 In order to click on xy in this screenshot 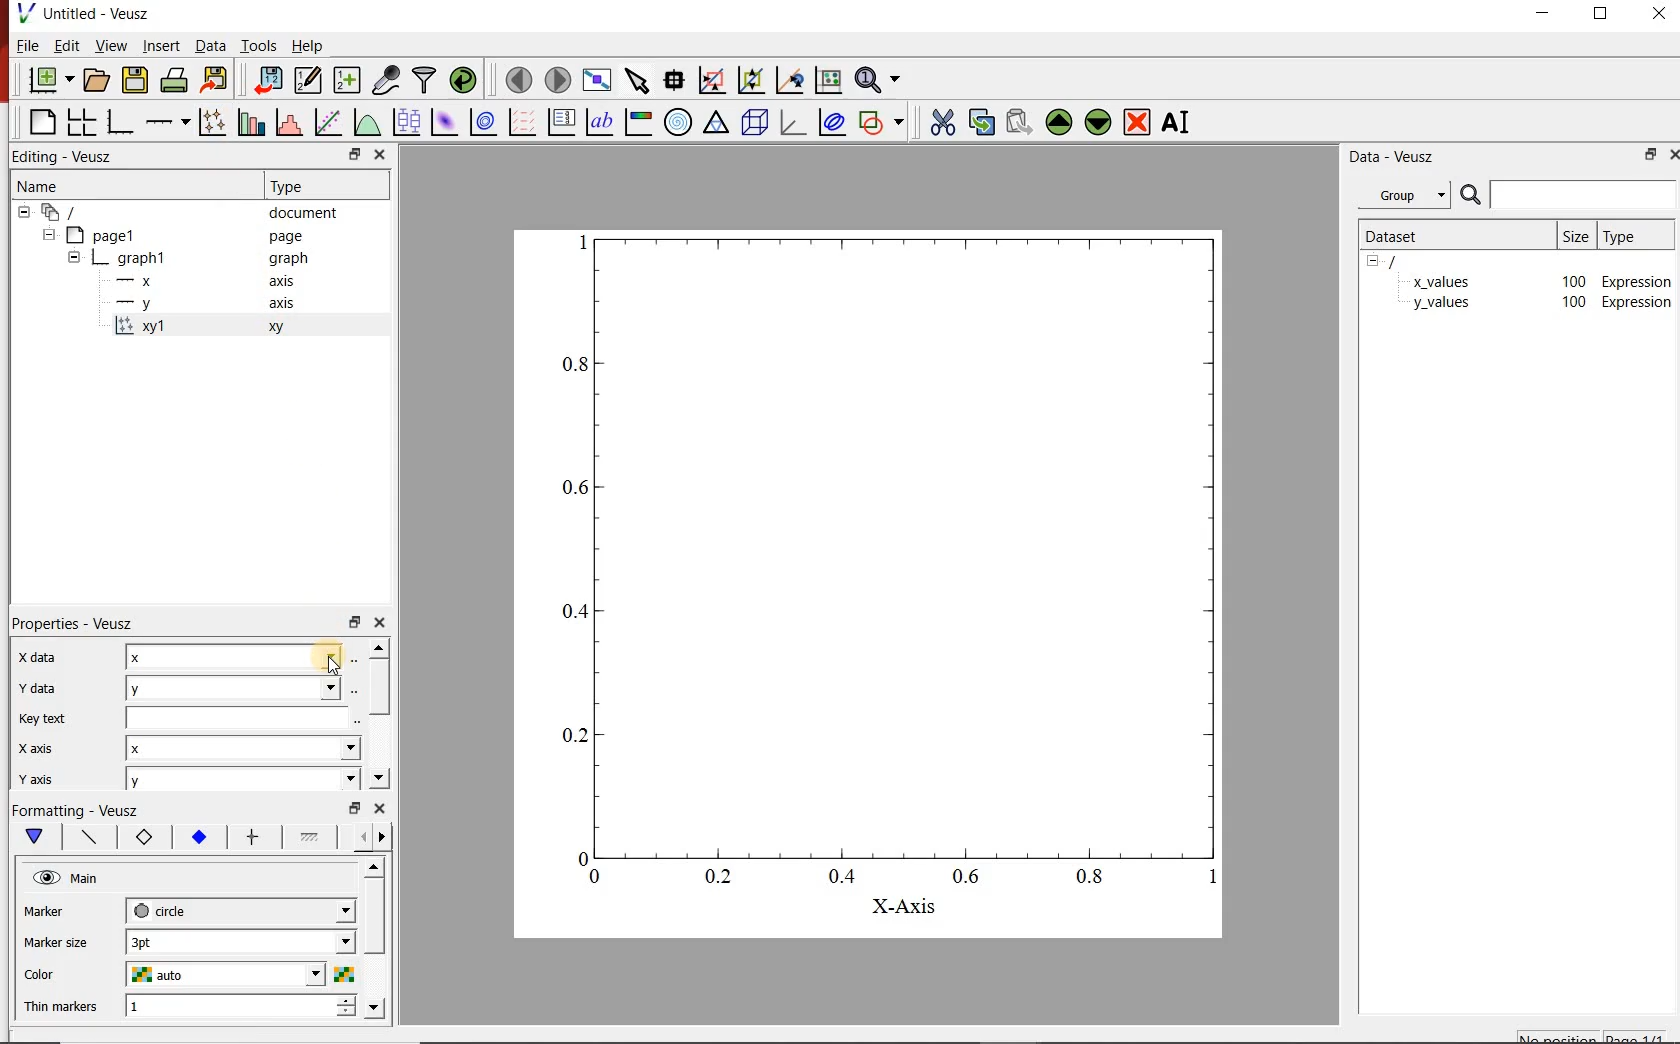, I will do `click(281, 327)`.